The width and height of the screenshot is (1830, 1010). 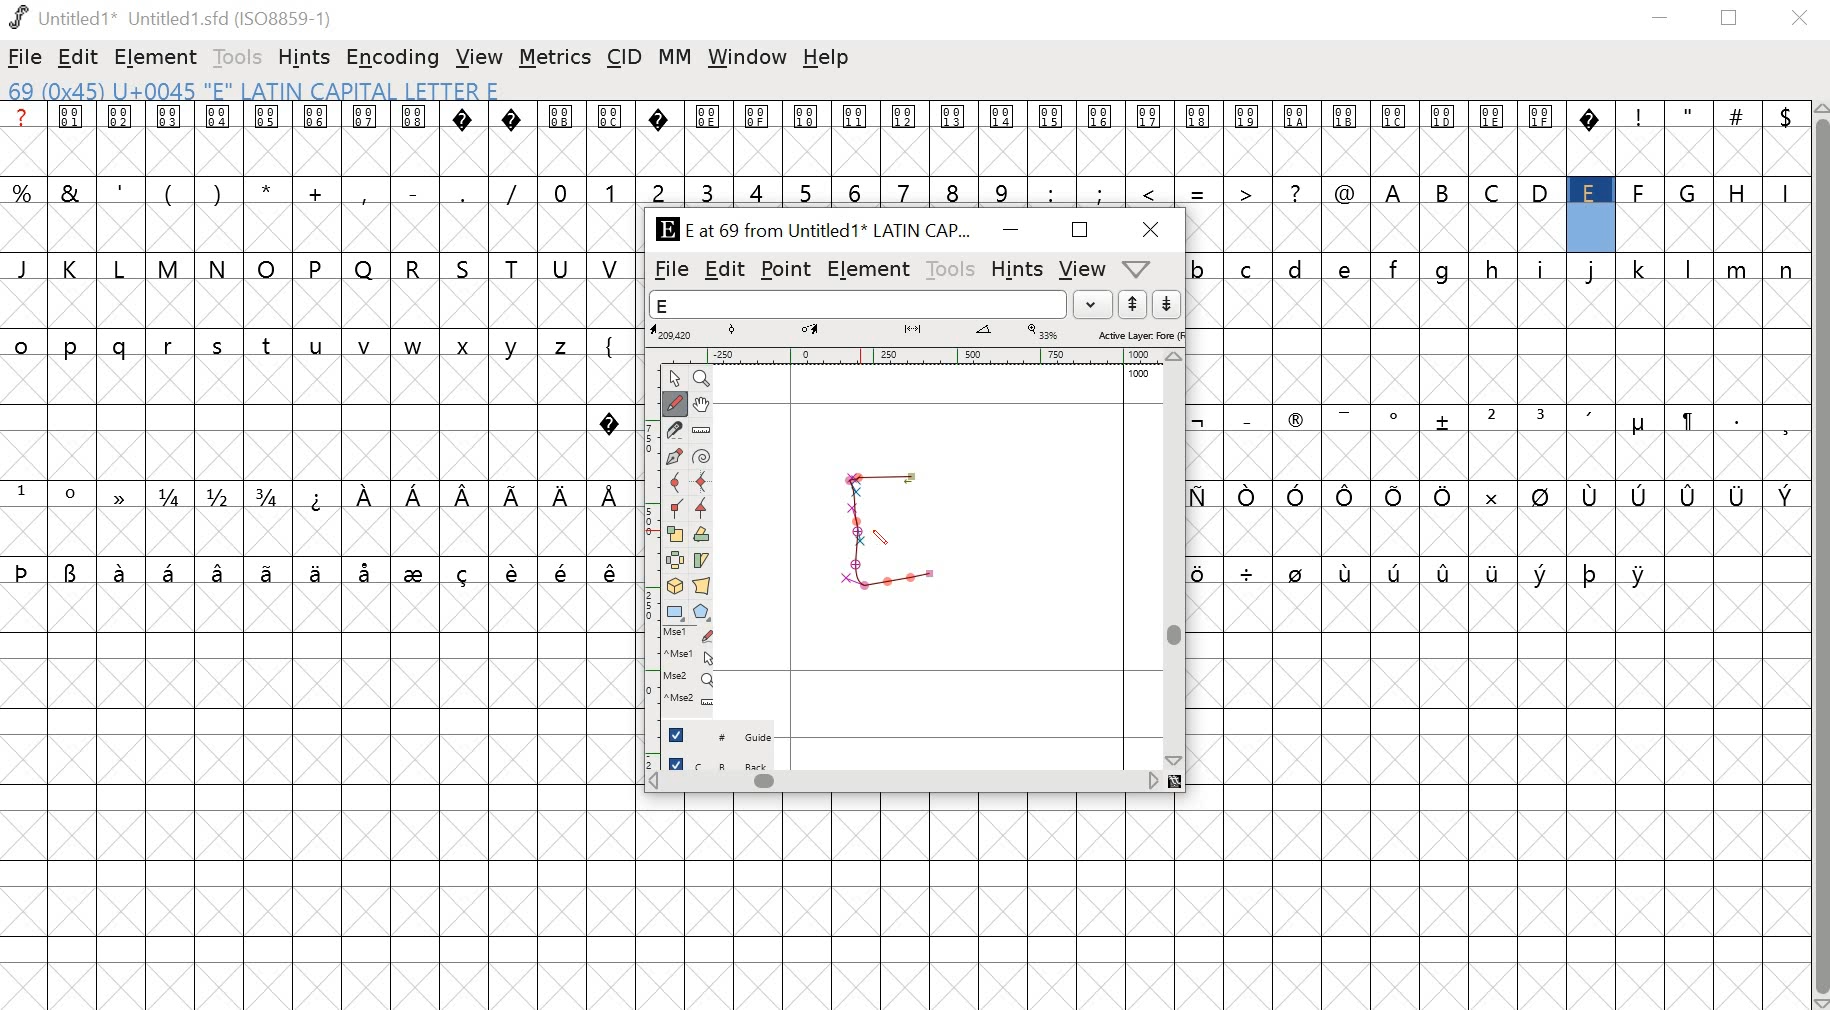 What do you see at coordinates (903, 116) in the screenshot?
I see `special characters and symbols` at bounding box center [903, 116].